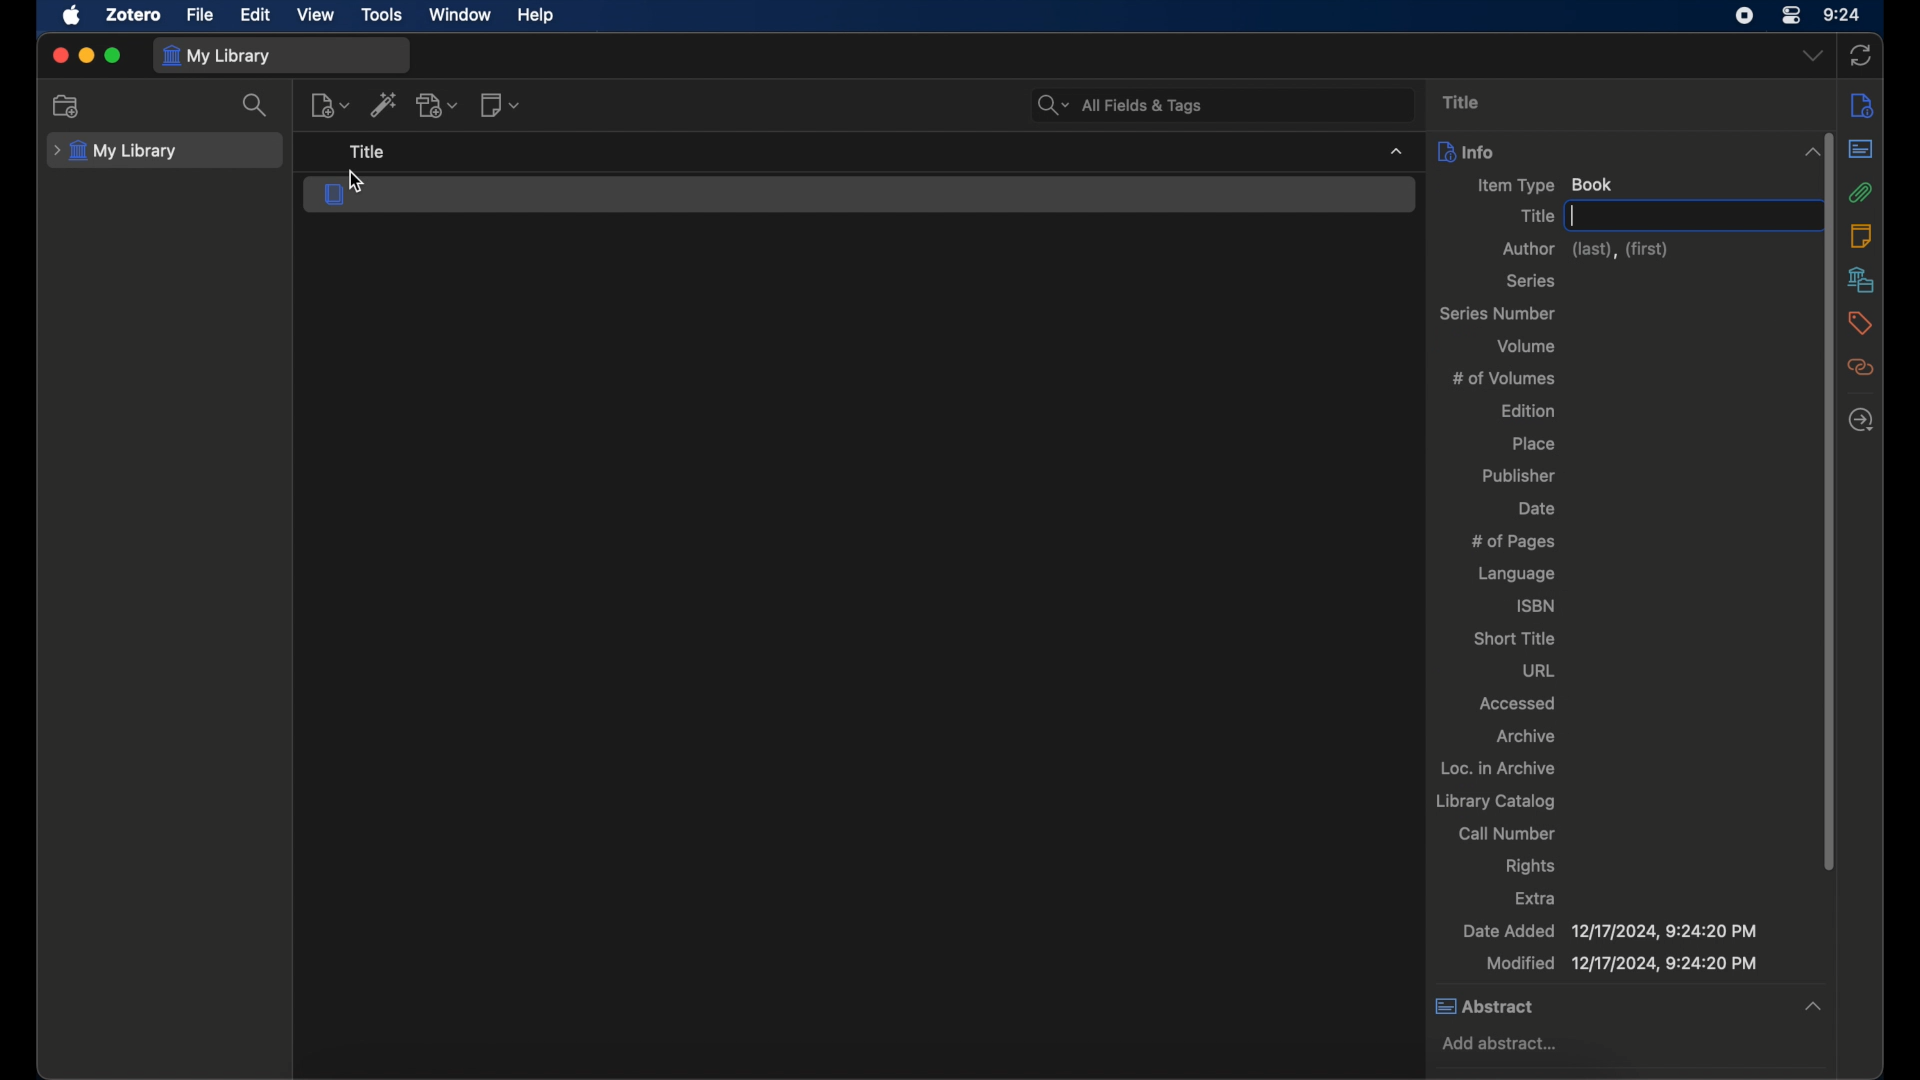 This screenshot has width=1920, height=1080. Describe the element at coordinates (330, 107) in the screenshot. I see `new item` at that location.